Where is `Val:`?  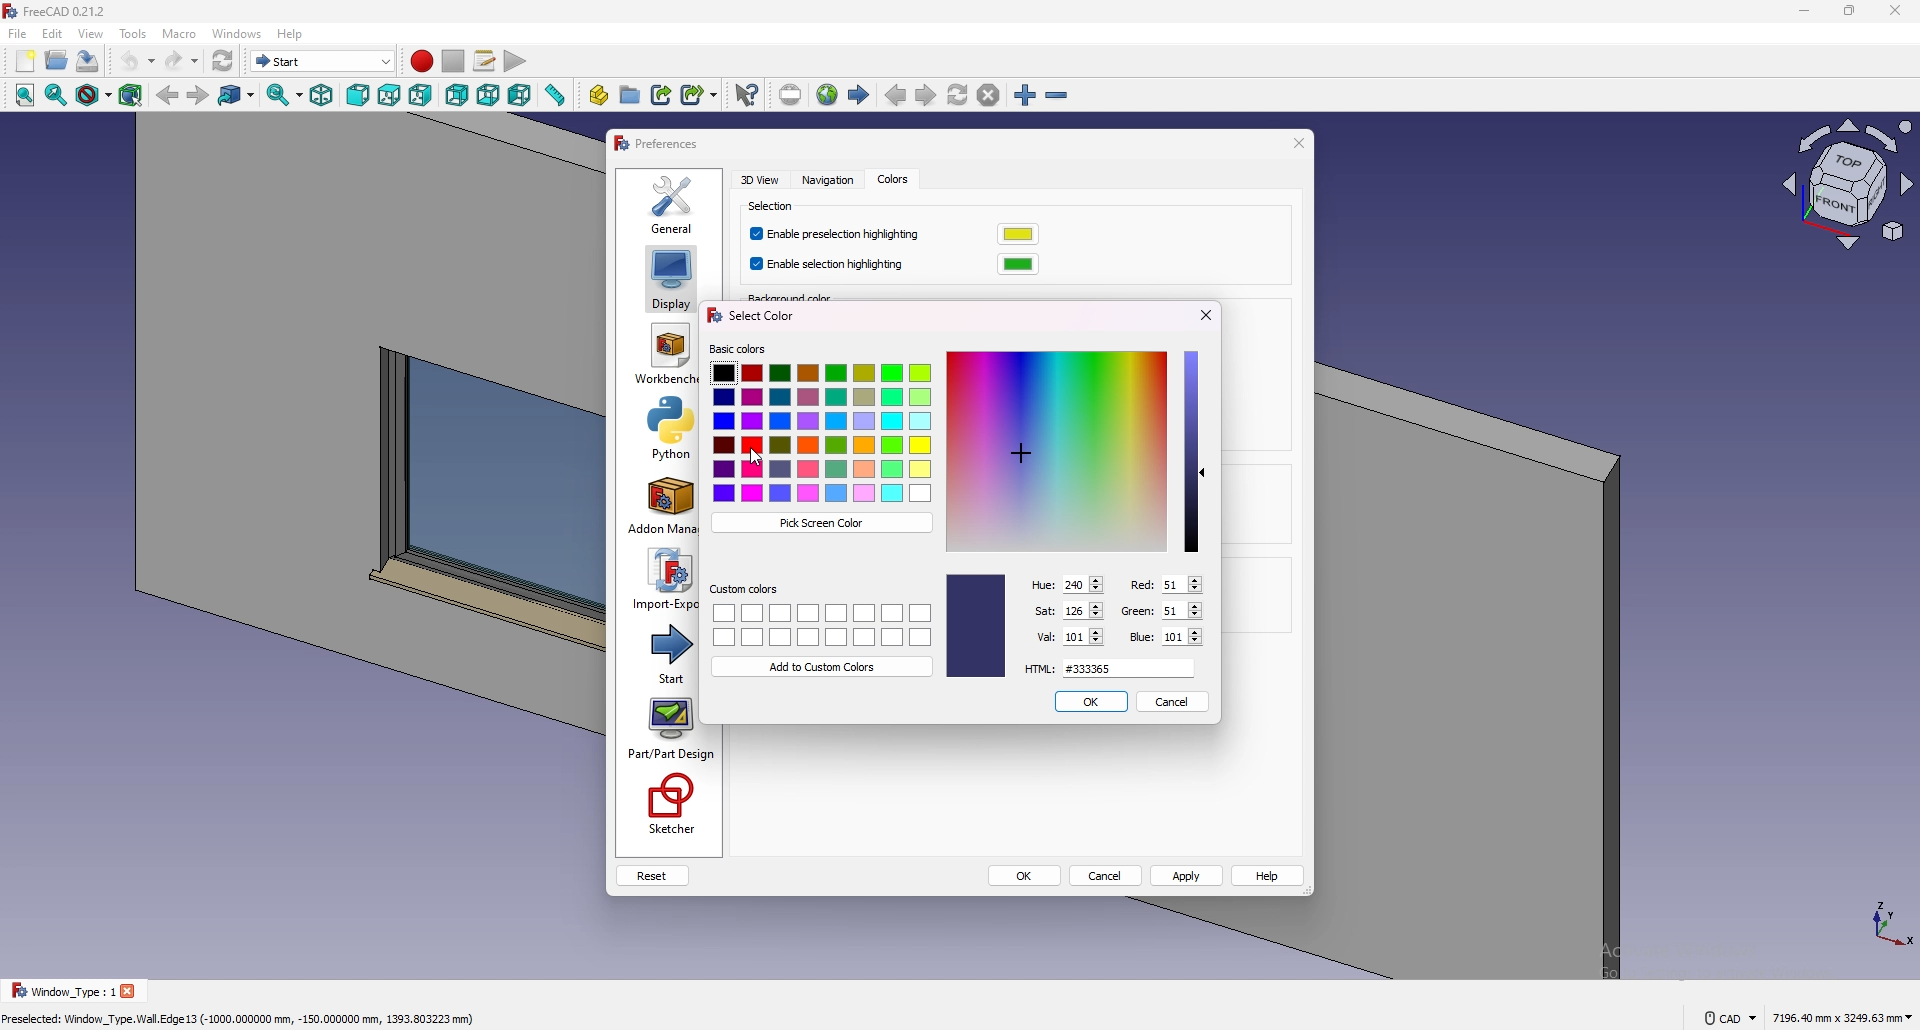 Val: is located at coordinates (1044, 637).